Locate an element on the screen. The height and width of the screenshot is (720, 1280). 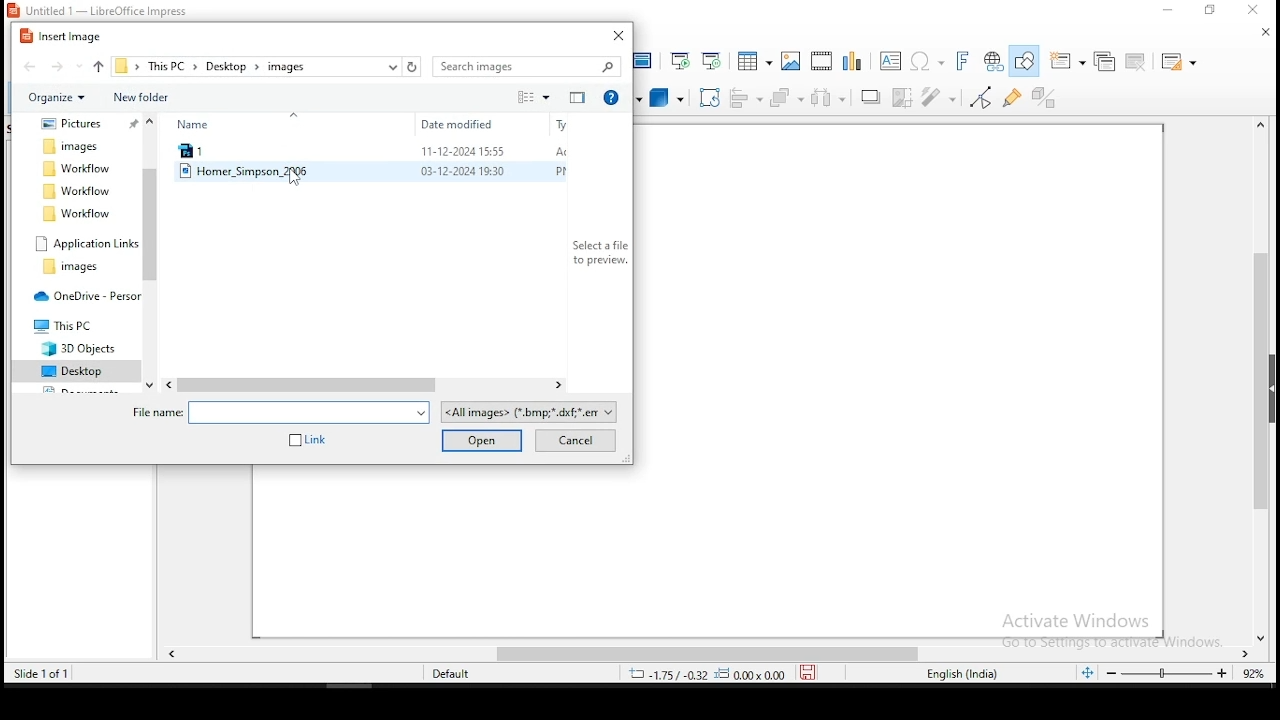
slide 1 of 1 is located at coordinates (53, 673).